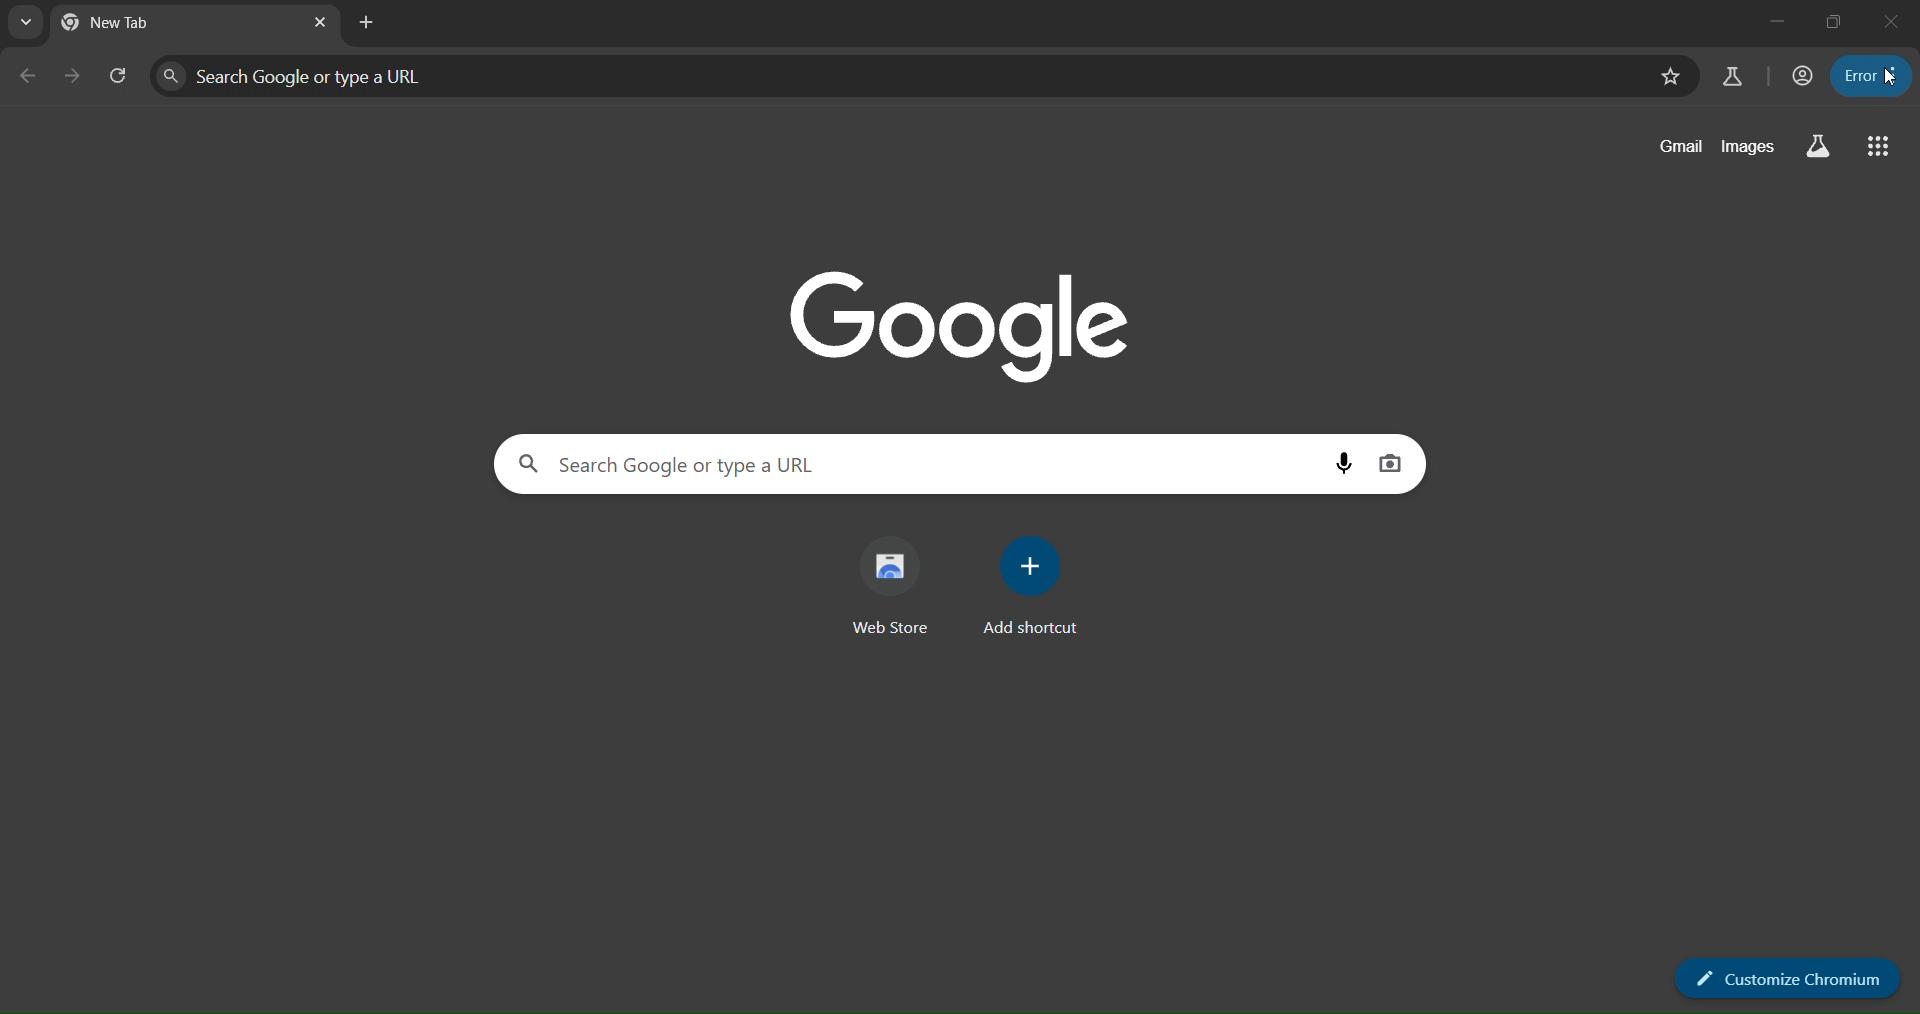 This screenshot has width=1920, height=1014. What do you see at coordinates (130, 25) in the screenshot?
I see `current tab` at bounding box center [130, 25].